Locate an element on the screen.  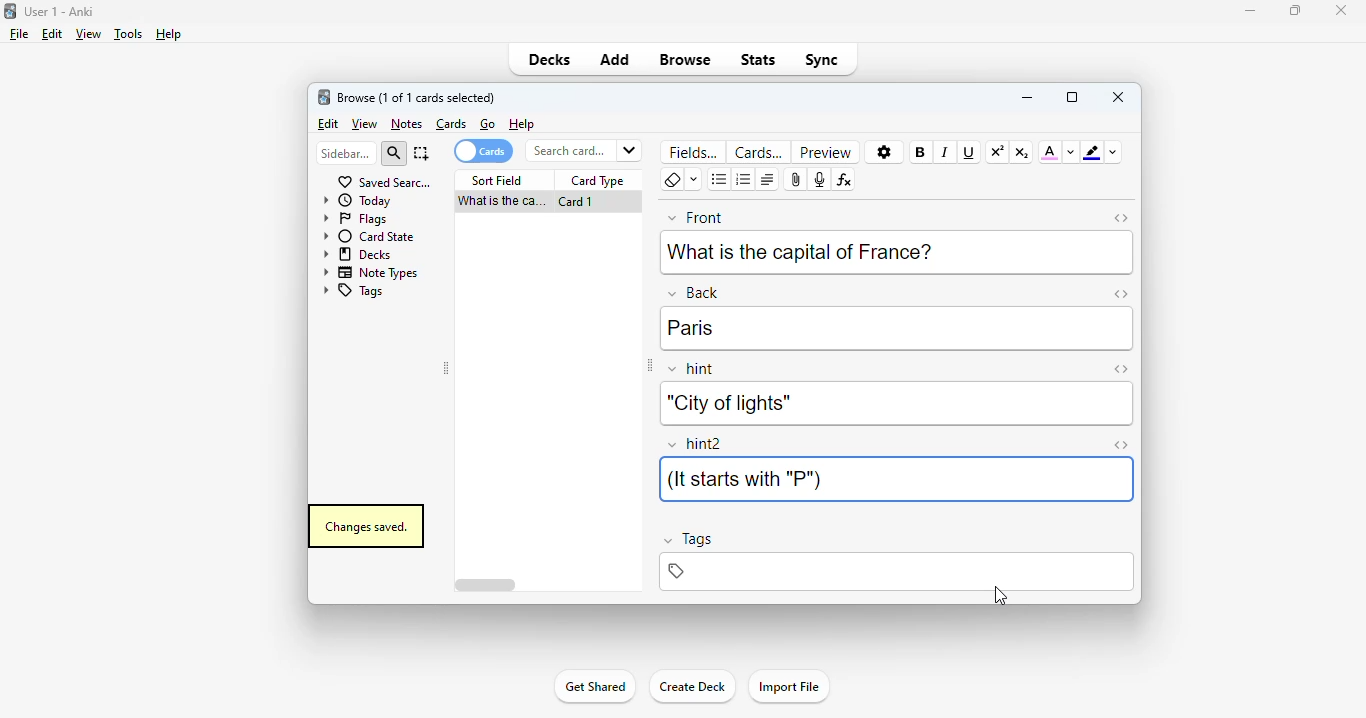
preview is located at coordinates (826, 152).